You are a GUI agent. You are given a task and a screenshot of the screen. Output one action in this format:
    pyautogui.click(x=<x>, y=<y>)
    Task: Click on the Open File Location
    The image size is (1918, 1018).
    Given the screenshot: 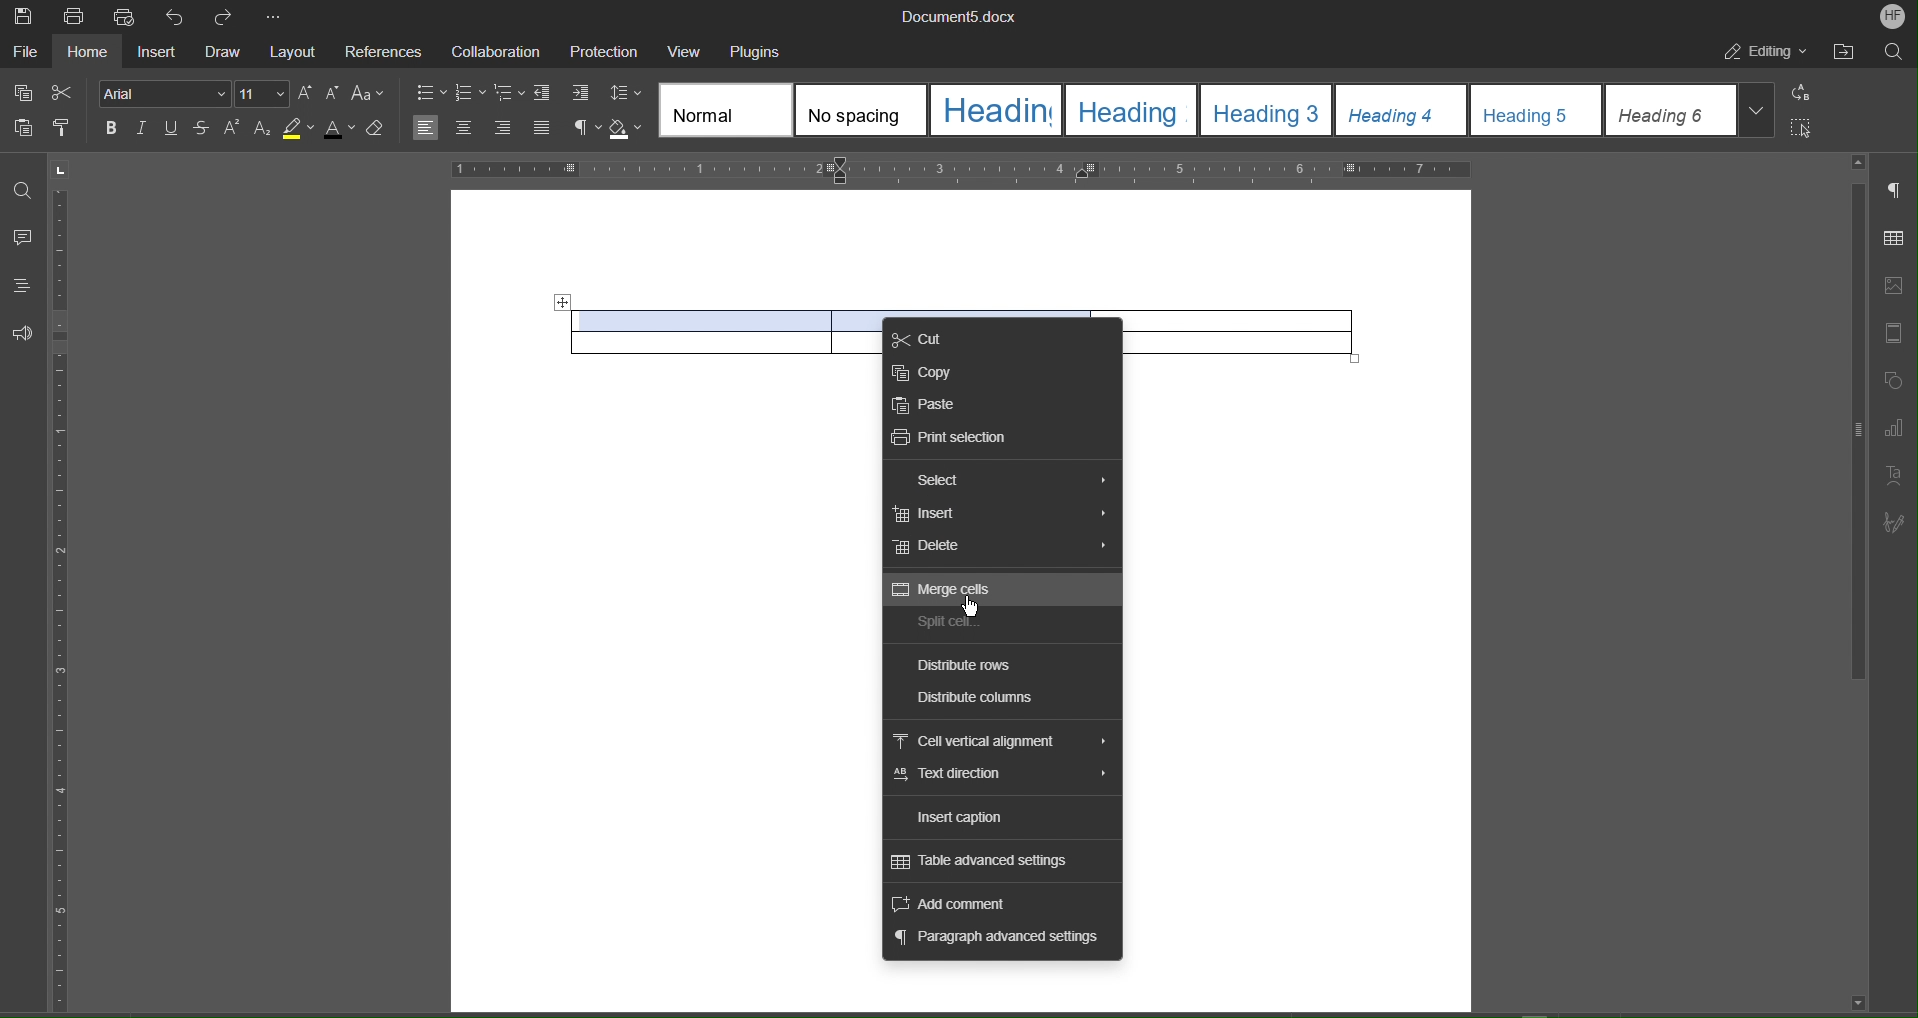 What is the action you would take?
    pyautogui.click(x=1847, y=53)
    